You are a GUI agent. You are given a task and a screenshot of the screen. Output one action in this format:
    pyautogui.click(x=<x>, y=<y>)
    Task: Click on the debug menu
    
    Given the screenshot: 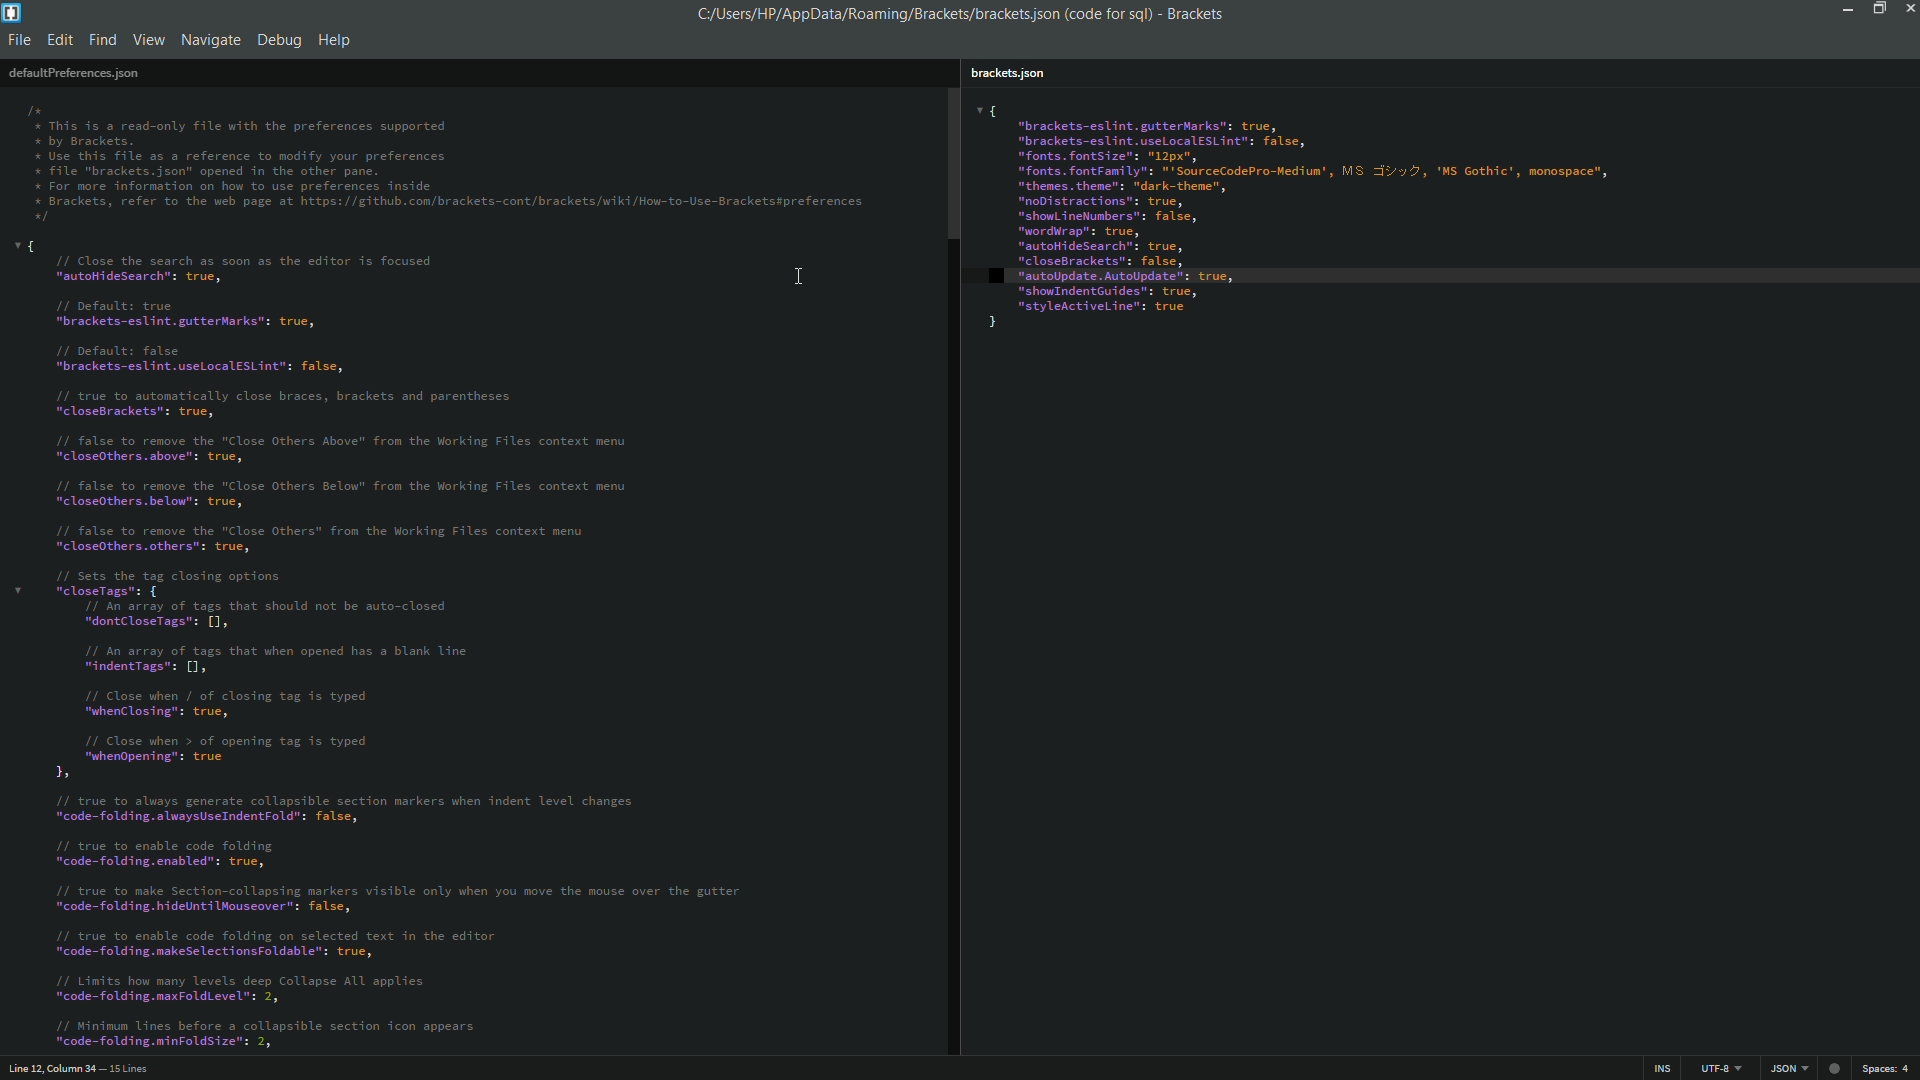 What is the action you would take?
    pyautogui.click(x=279, y=37)
    